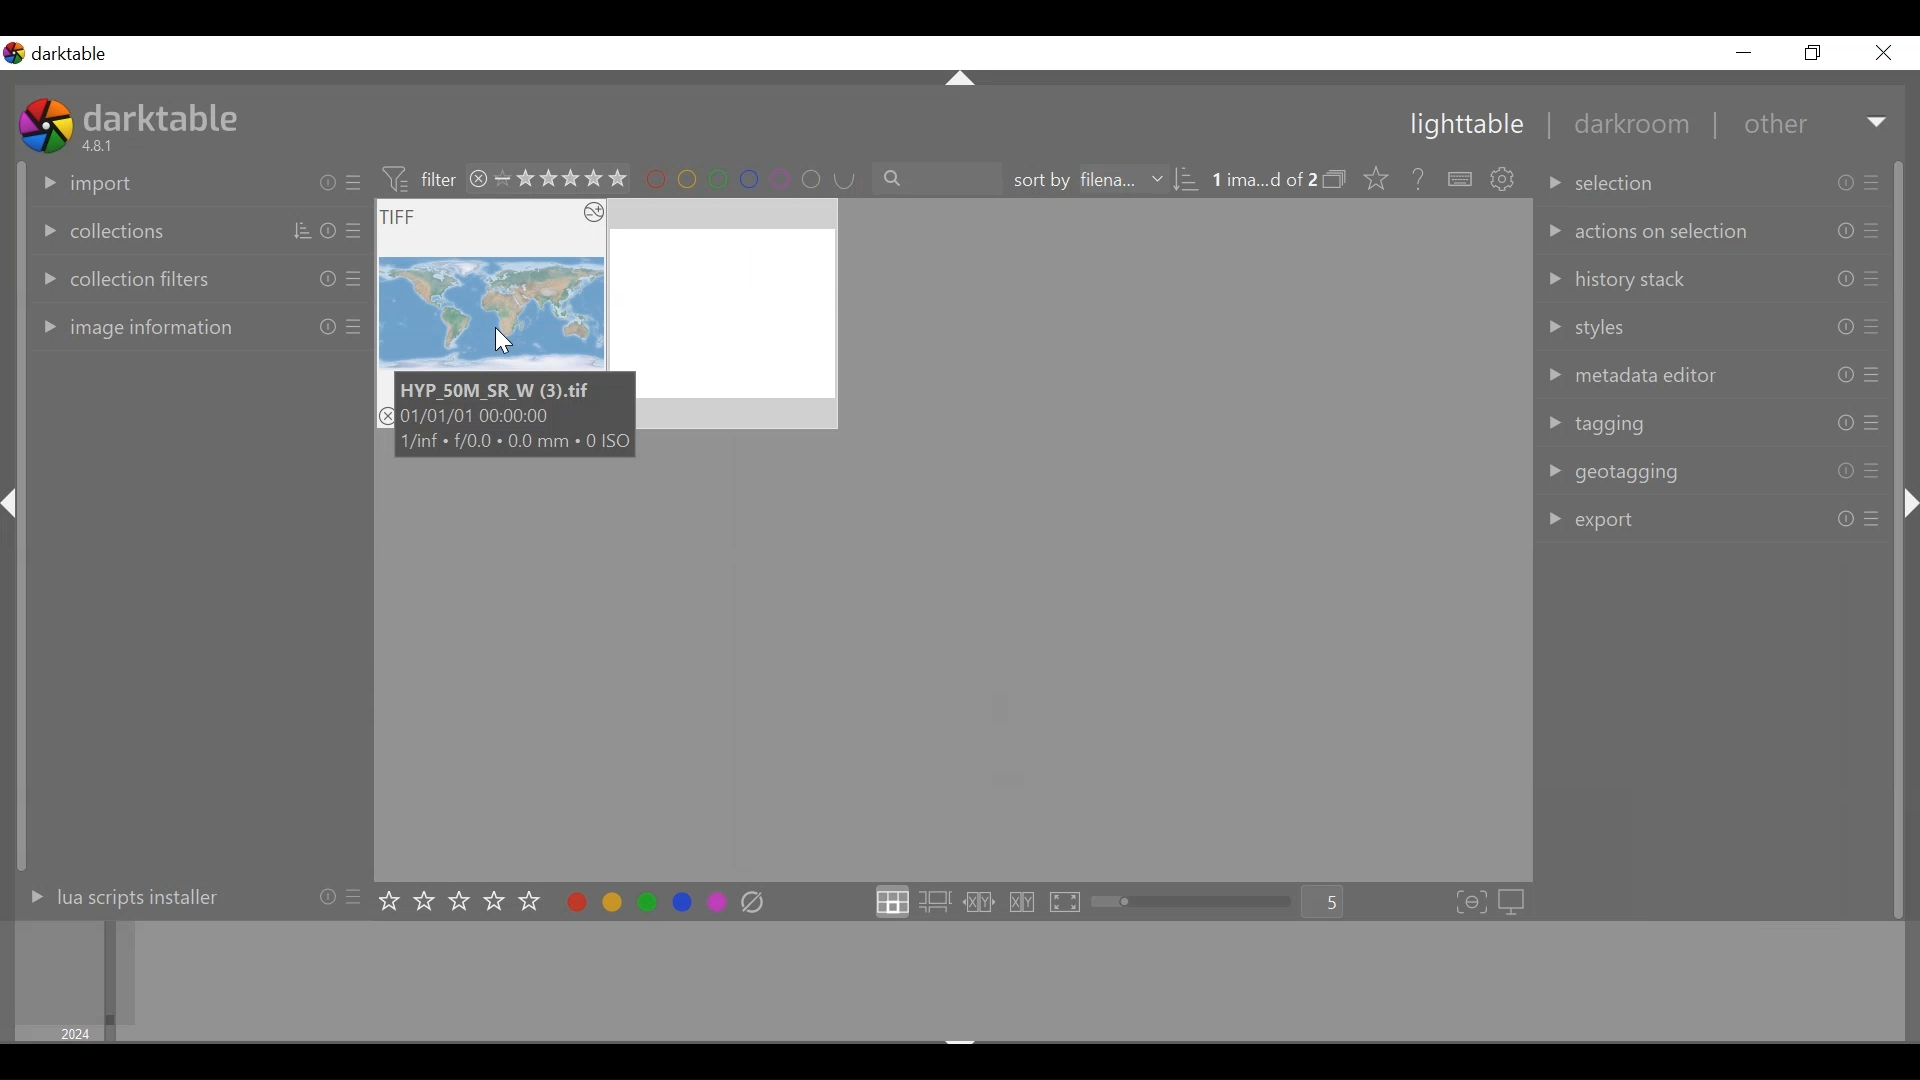  Describe the element at coordinates (1023, 903) in the screenshot. I see `click to enter culling layout in dynamic mode` at that location.